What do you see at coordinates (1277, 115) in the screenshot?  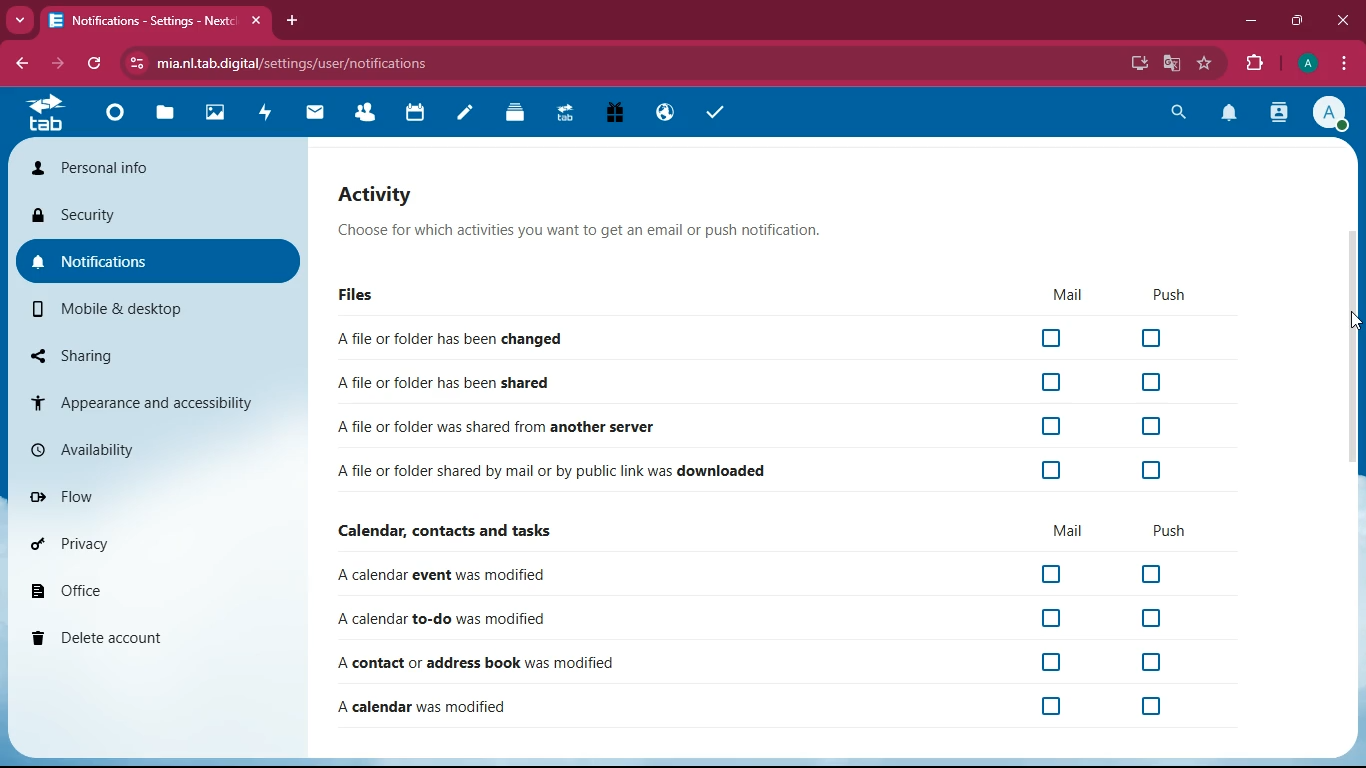 I see `contacts` at bounding box center [1277, 115].